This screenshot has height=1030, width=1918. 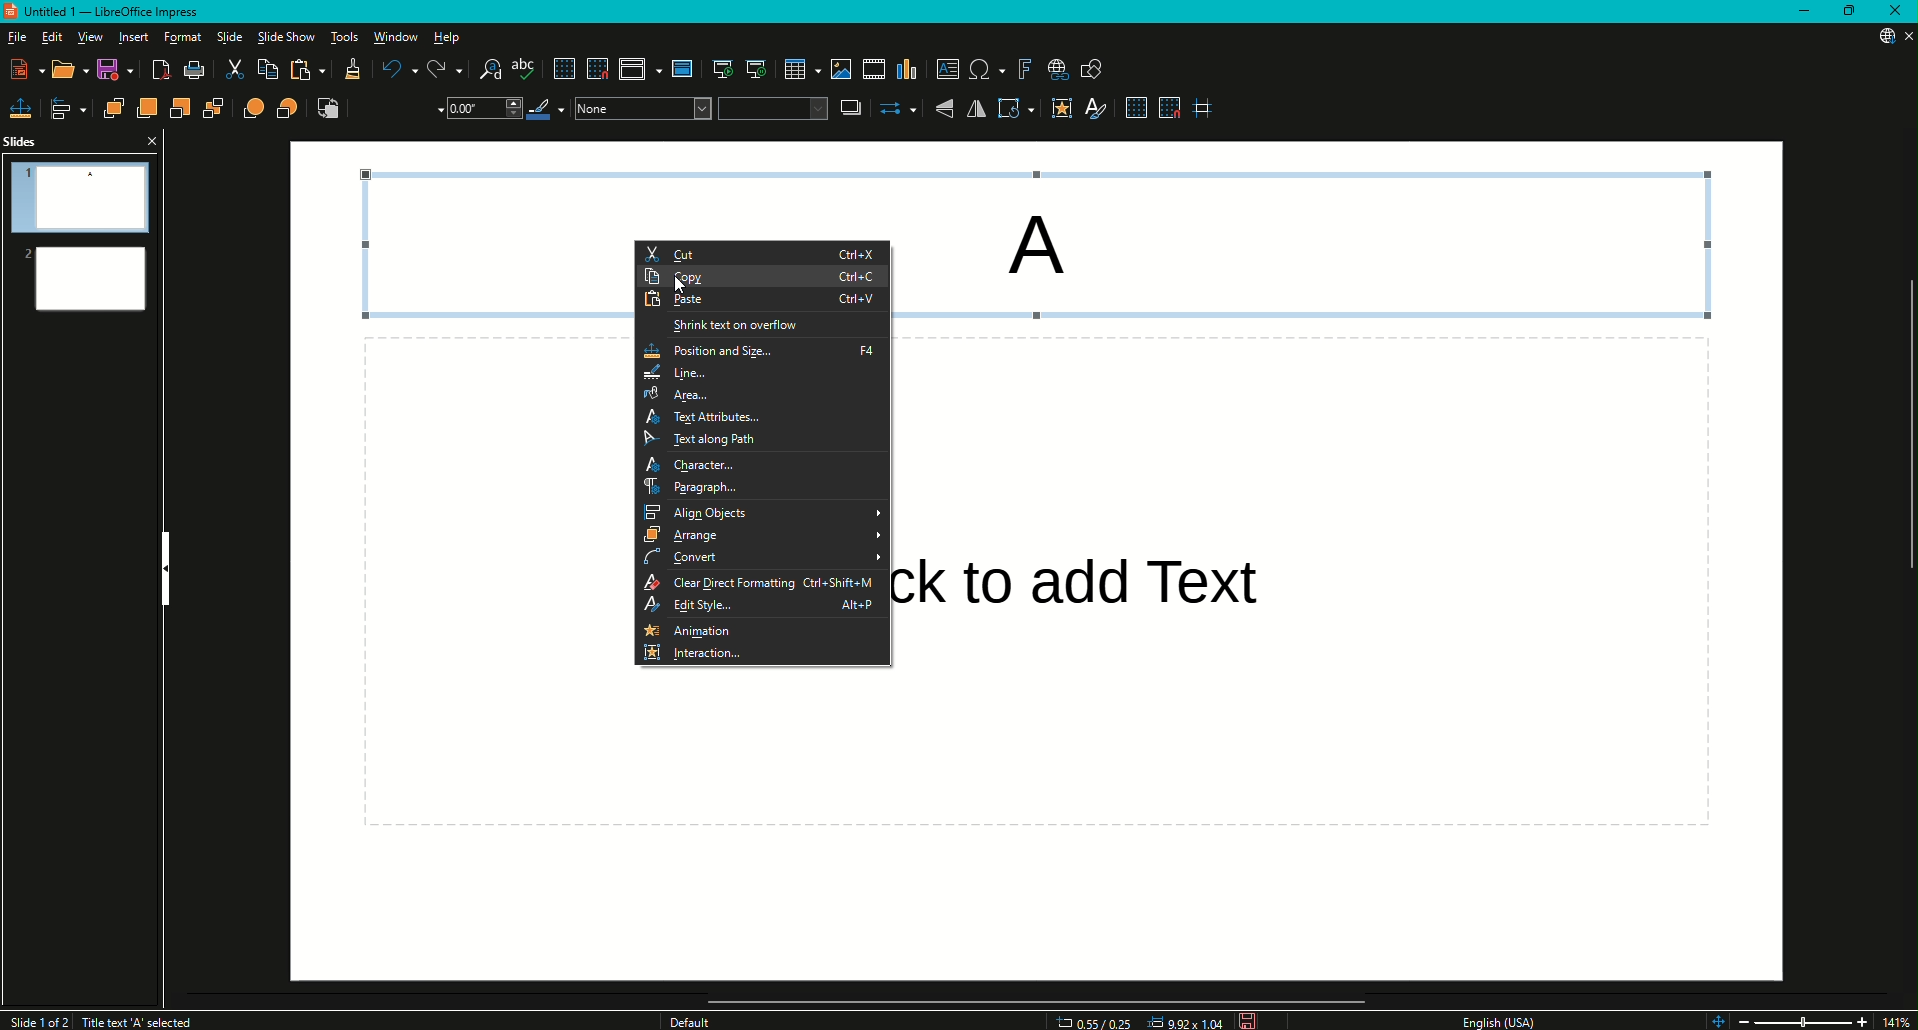 What do you see at coordinates (760, 512) in the screenshot?
I see `Align Objects` at bounding box center [760, 512].